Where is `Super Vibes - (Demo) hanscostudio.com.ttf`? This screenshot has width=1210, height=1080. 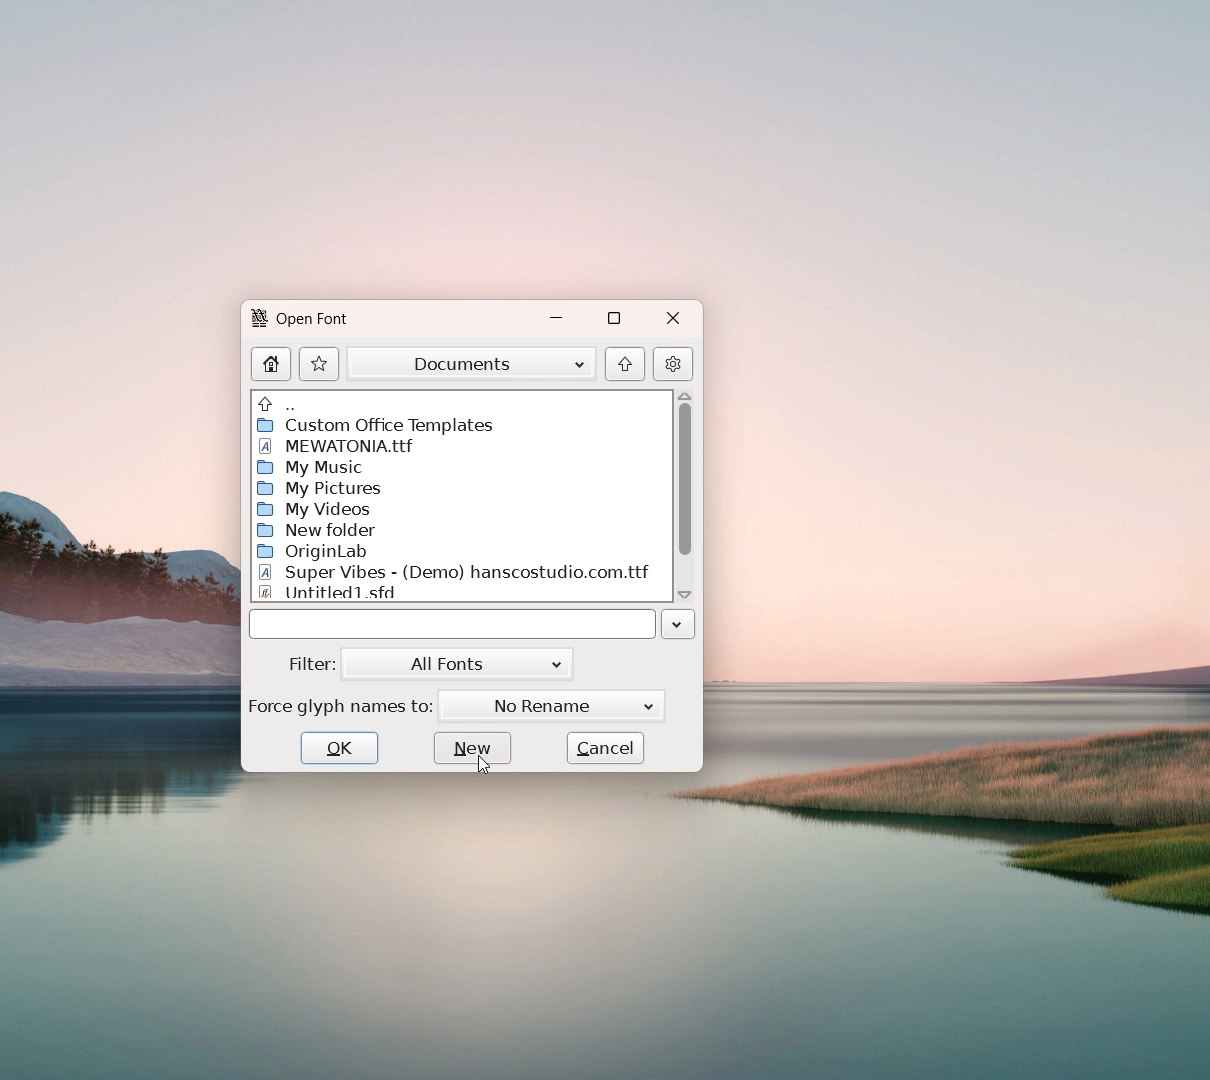 Super Vibes - (Demo) hanscostudio.com.ttf is located at coordinates (456, 572).